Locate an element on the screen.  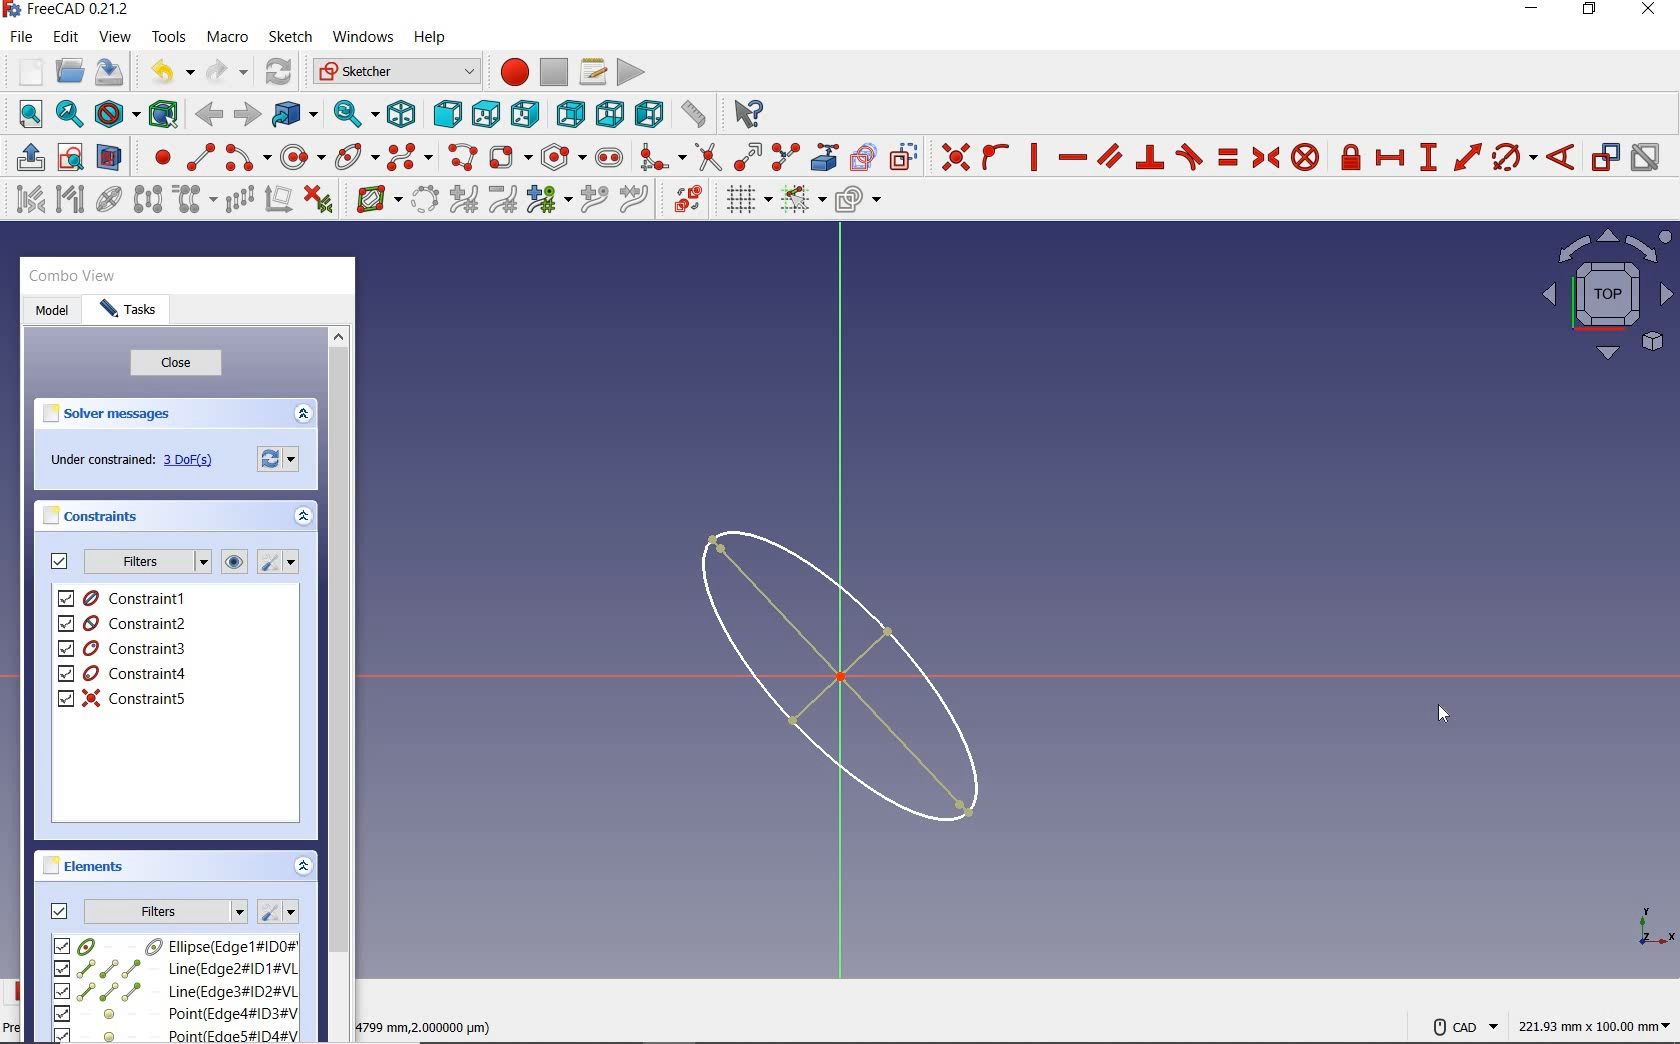
settings is located at coordinates (276, 562).